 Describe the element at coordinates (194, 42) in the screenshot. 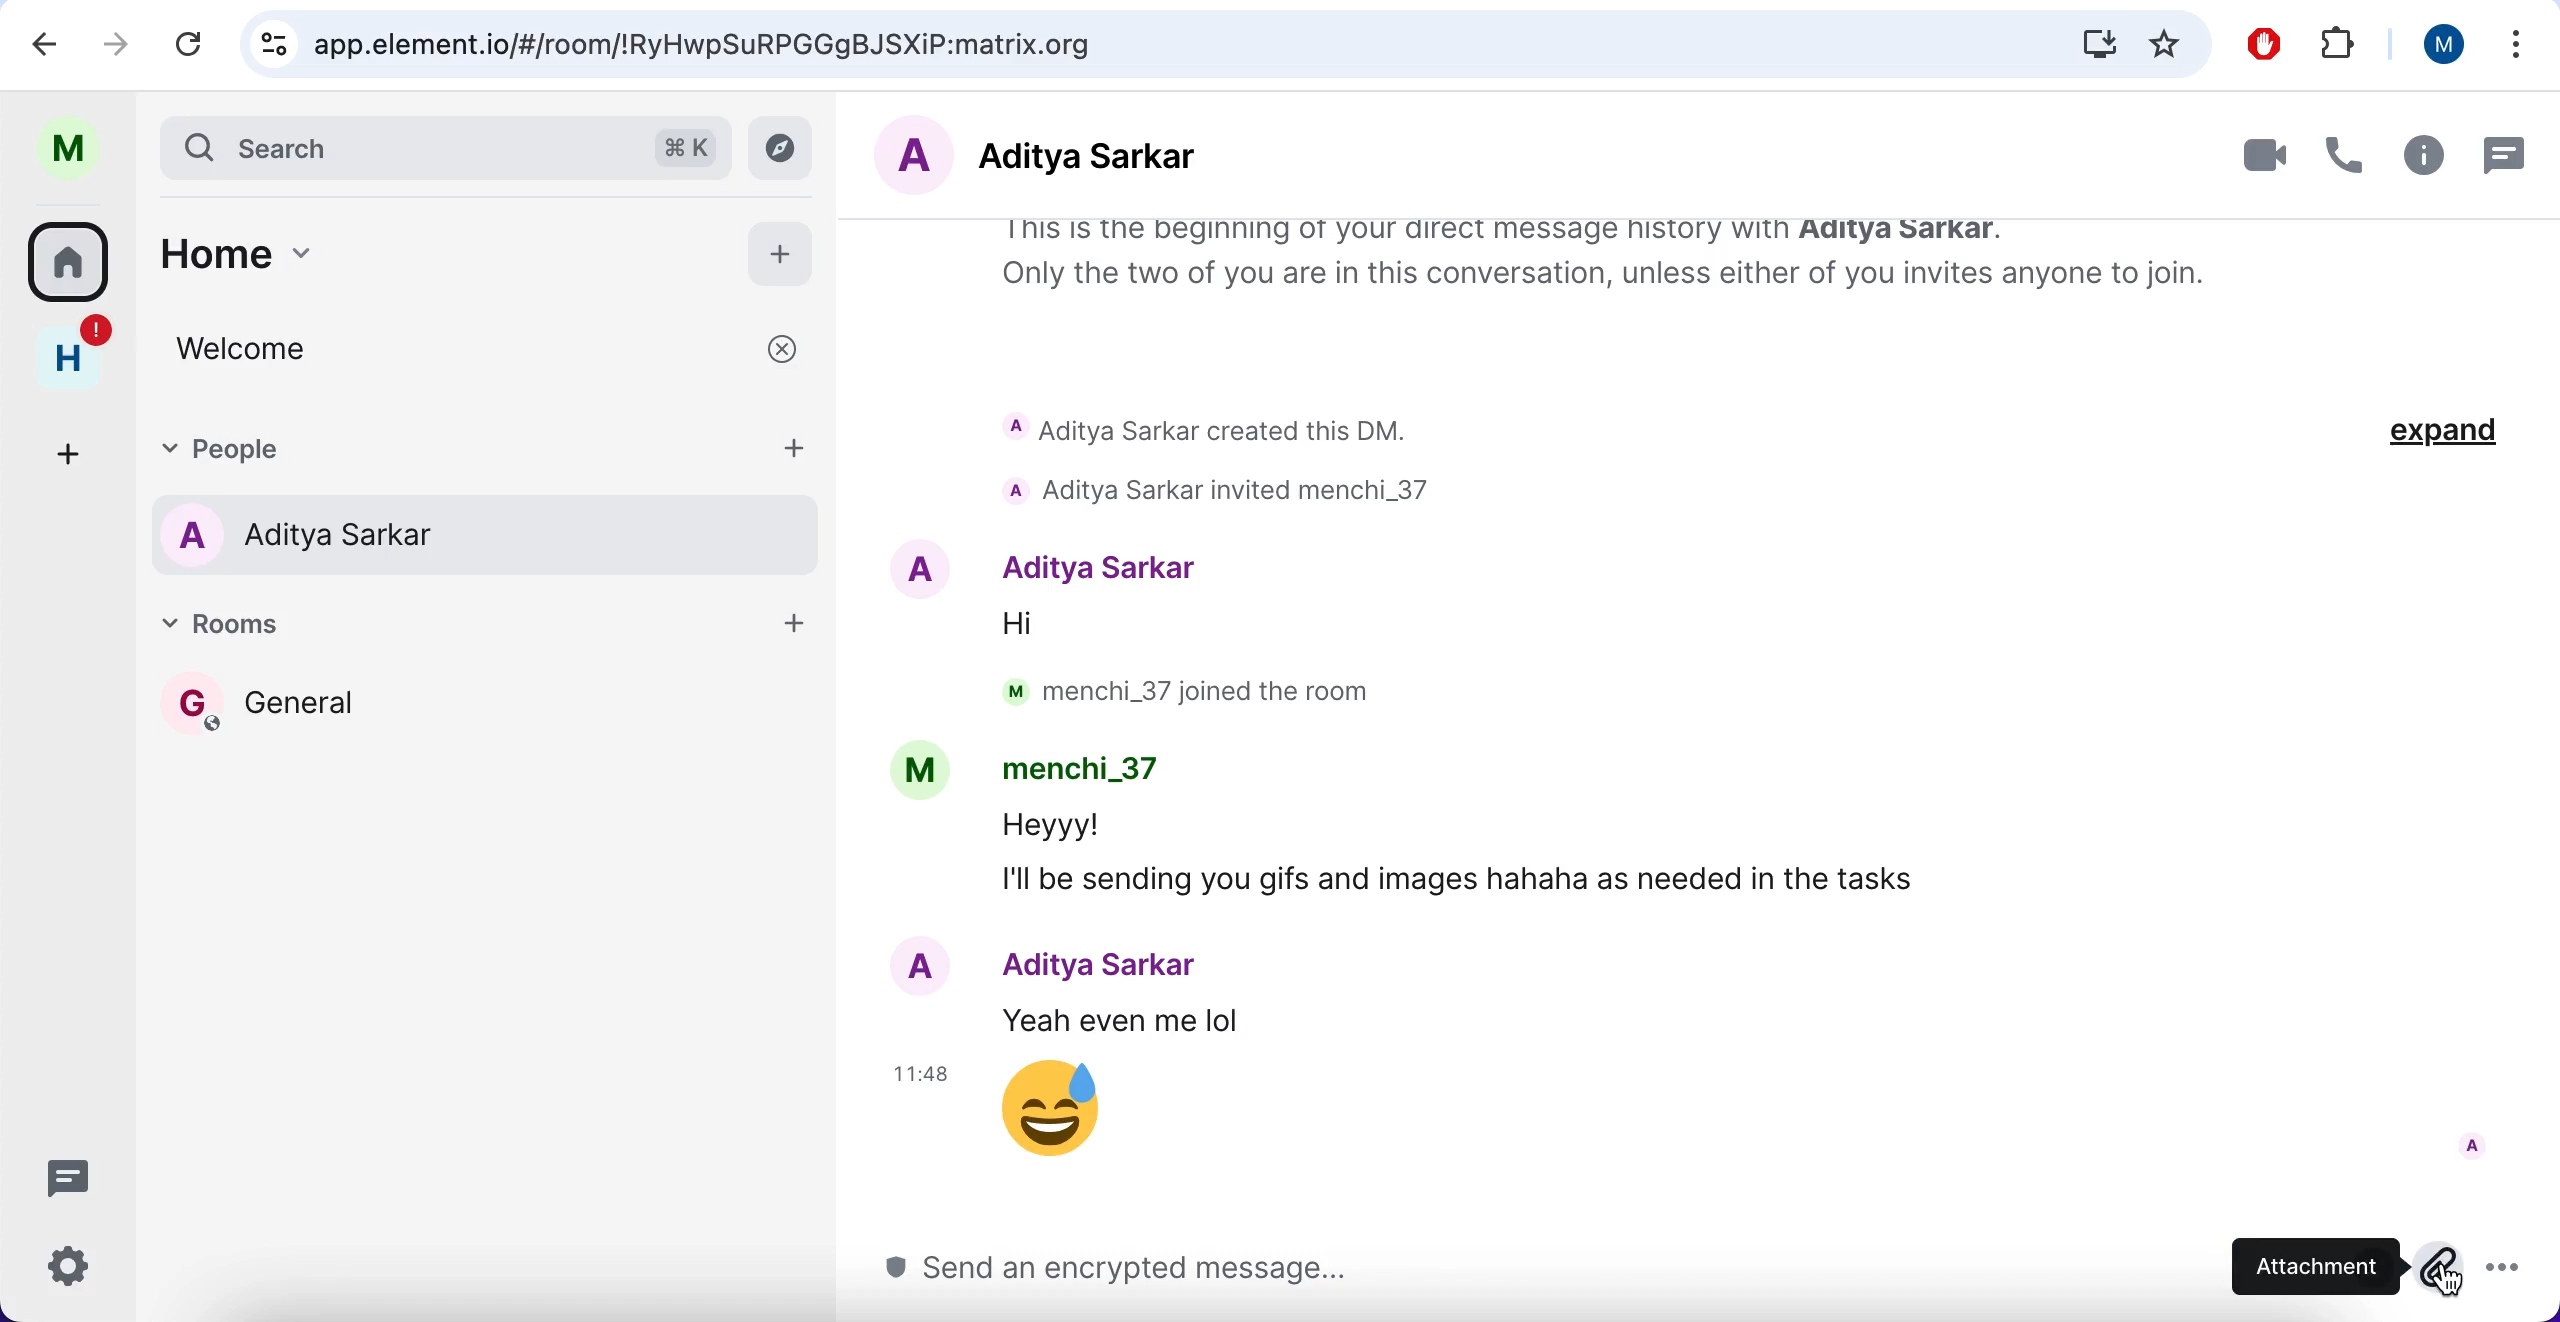

I see `reload current page` at that location.